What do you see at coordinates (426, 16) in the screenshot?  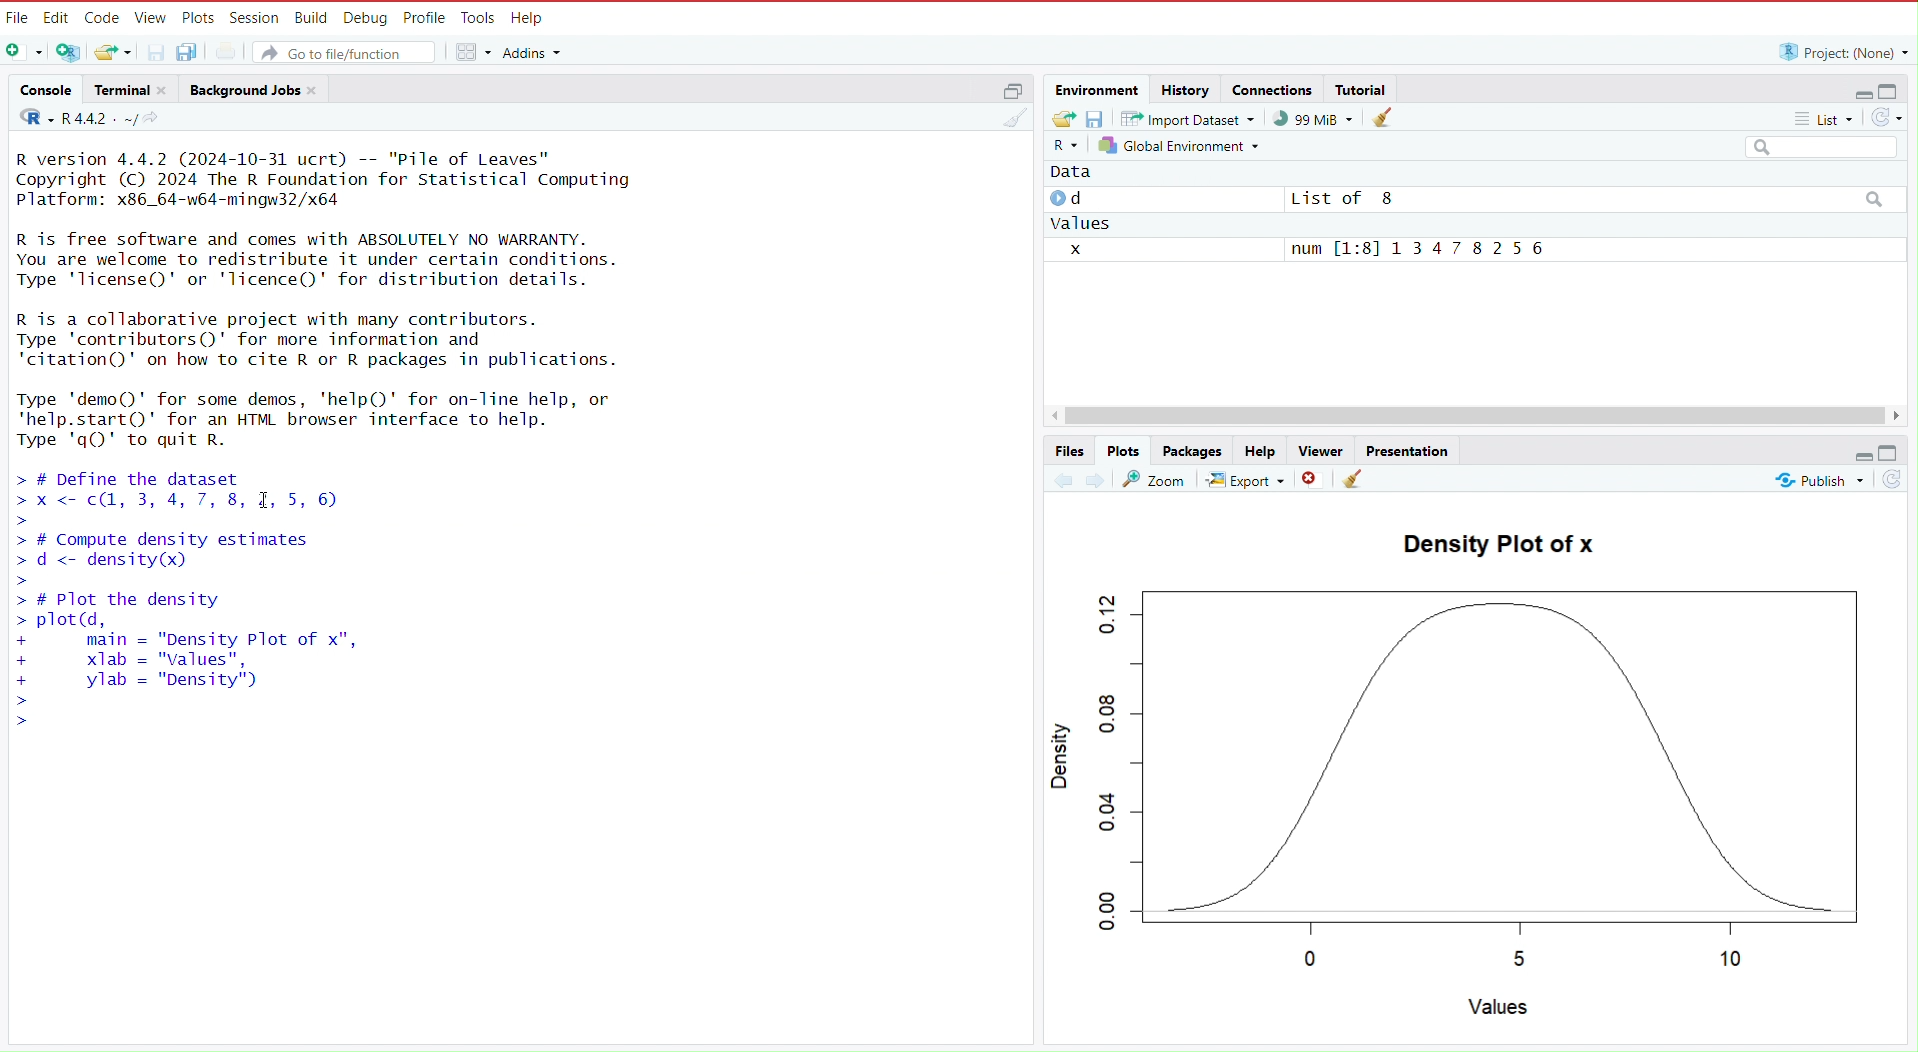 I see `profile` at bounding box center [426, 16].